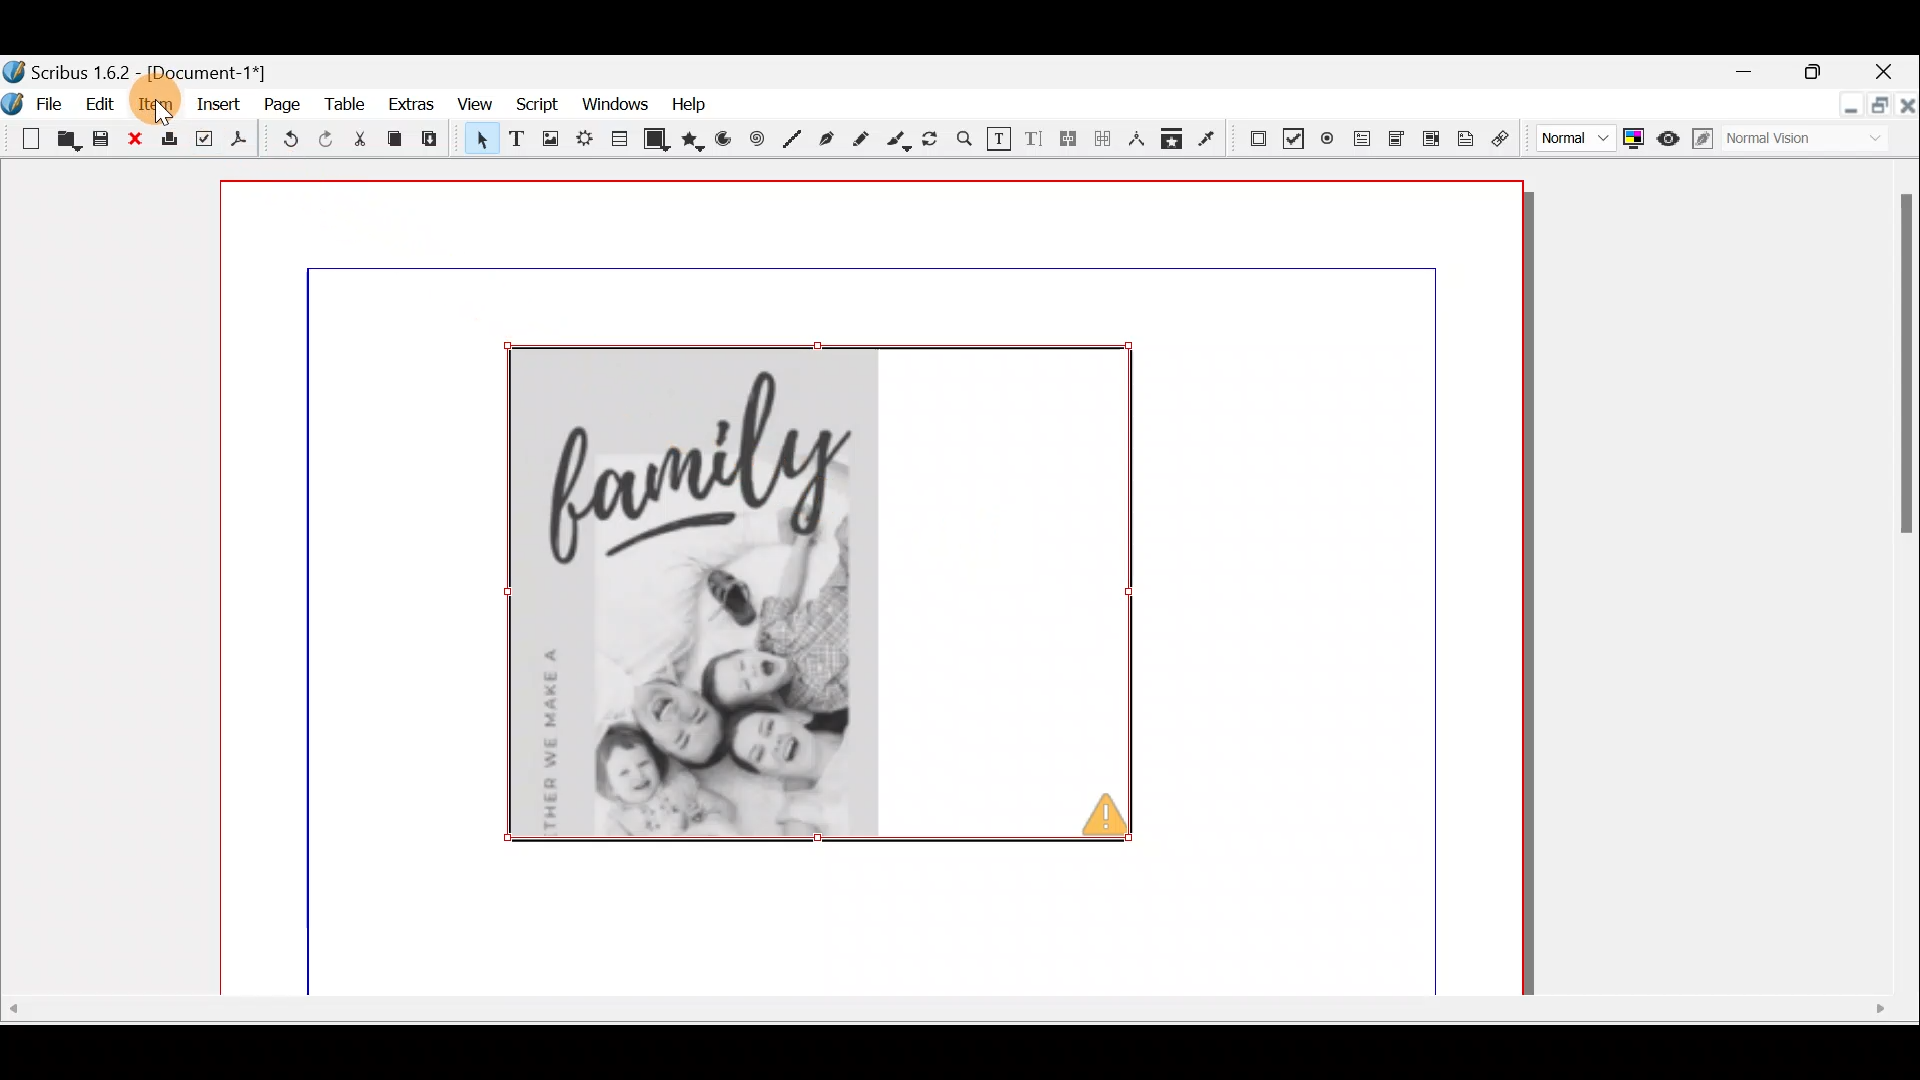  What do you see at coordinates (478, 103) in the screenshot?
I see `View` at bounding box center [478, 103].